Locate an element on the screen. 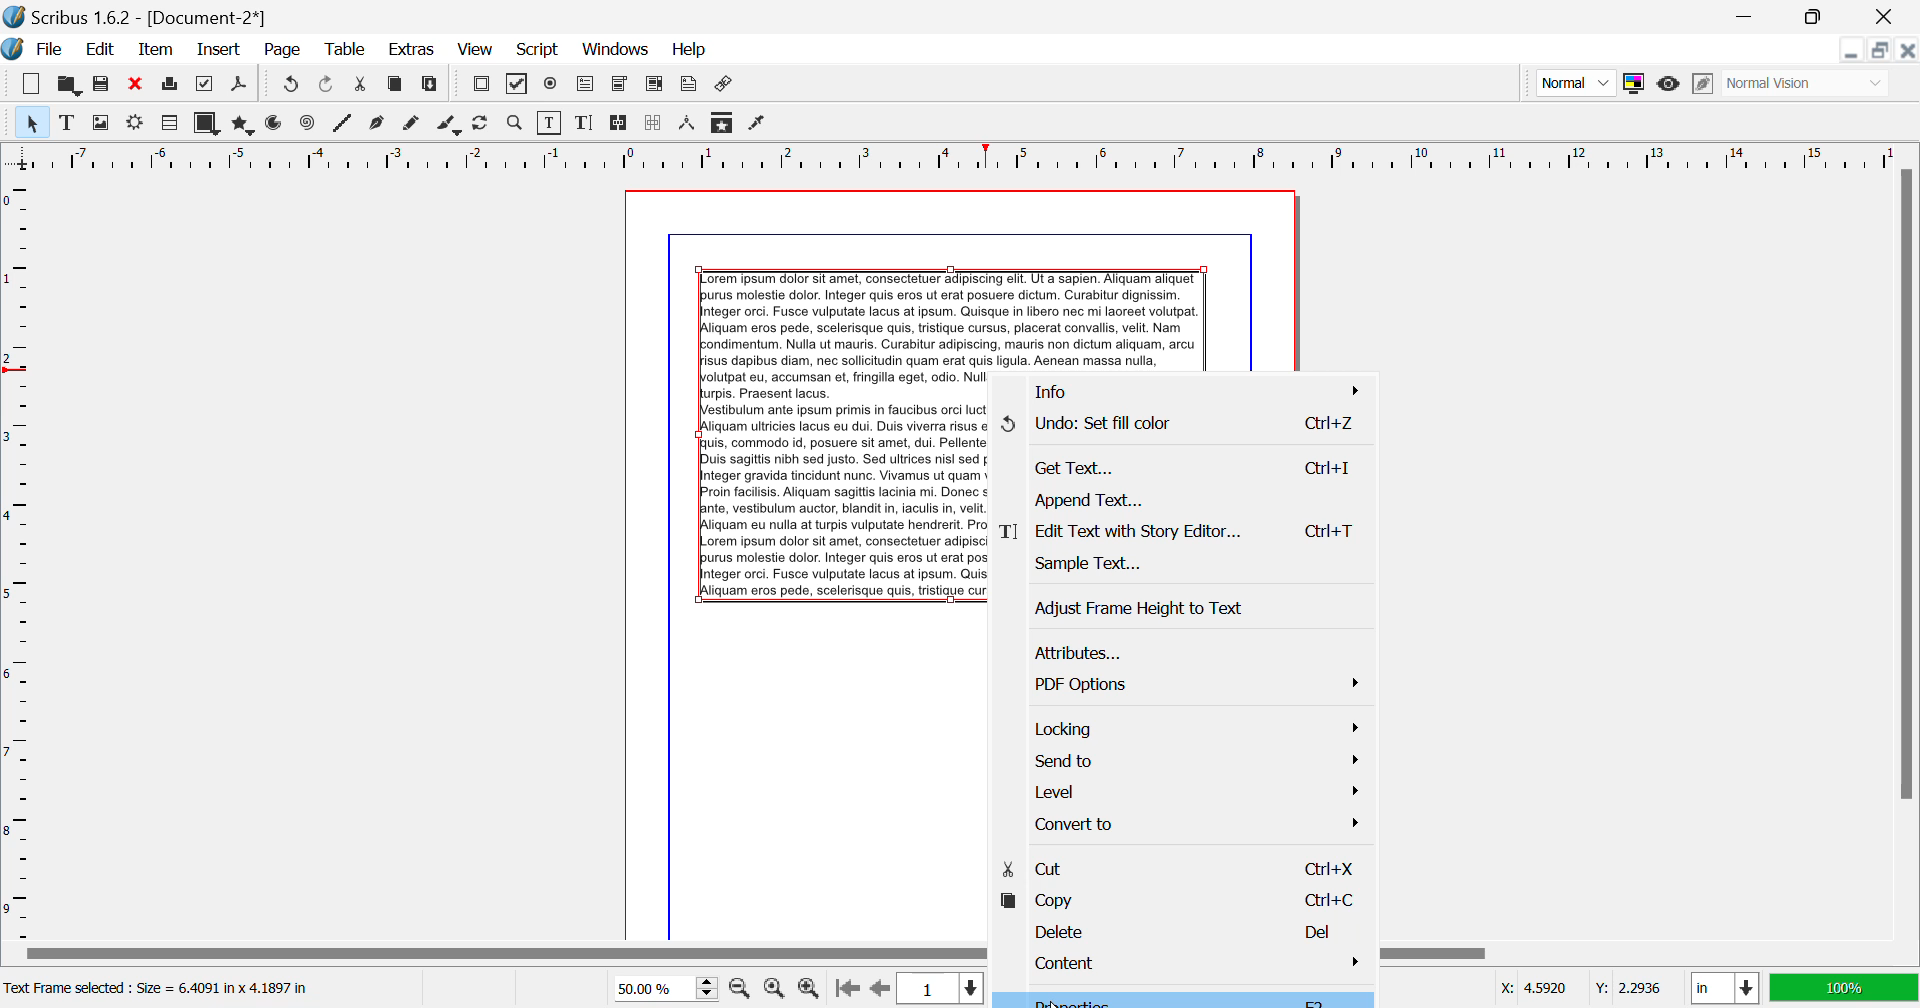 This screenshot has width=1920, height=1008. Edit Text with Story Editor is located at coordinates (584, 123).